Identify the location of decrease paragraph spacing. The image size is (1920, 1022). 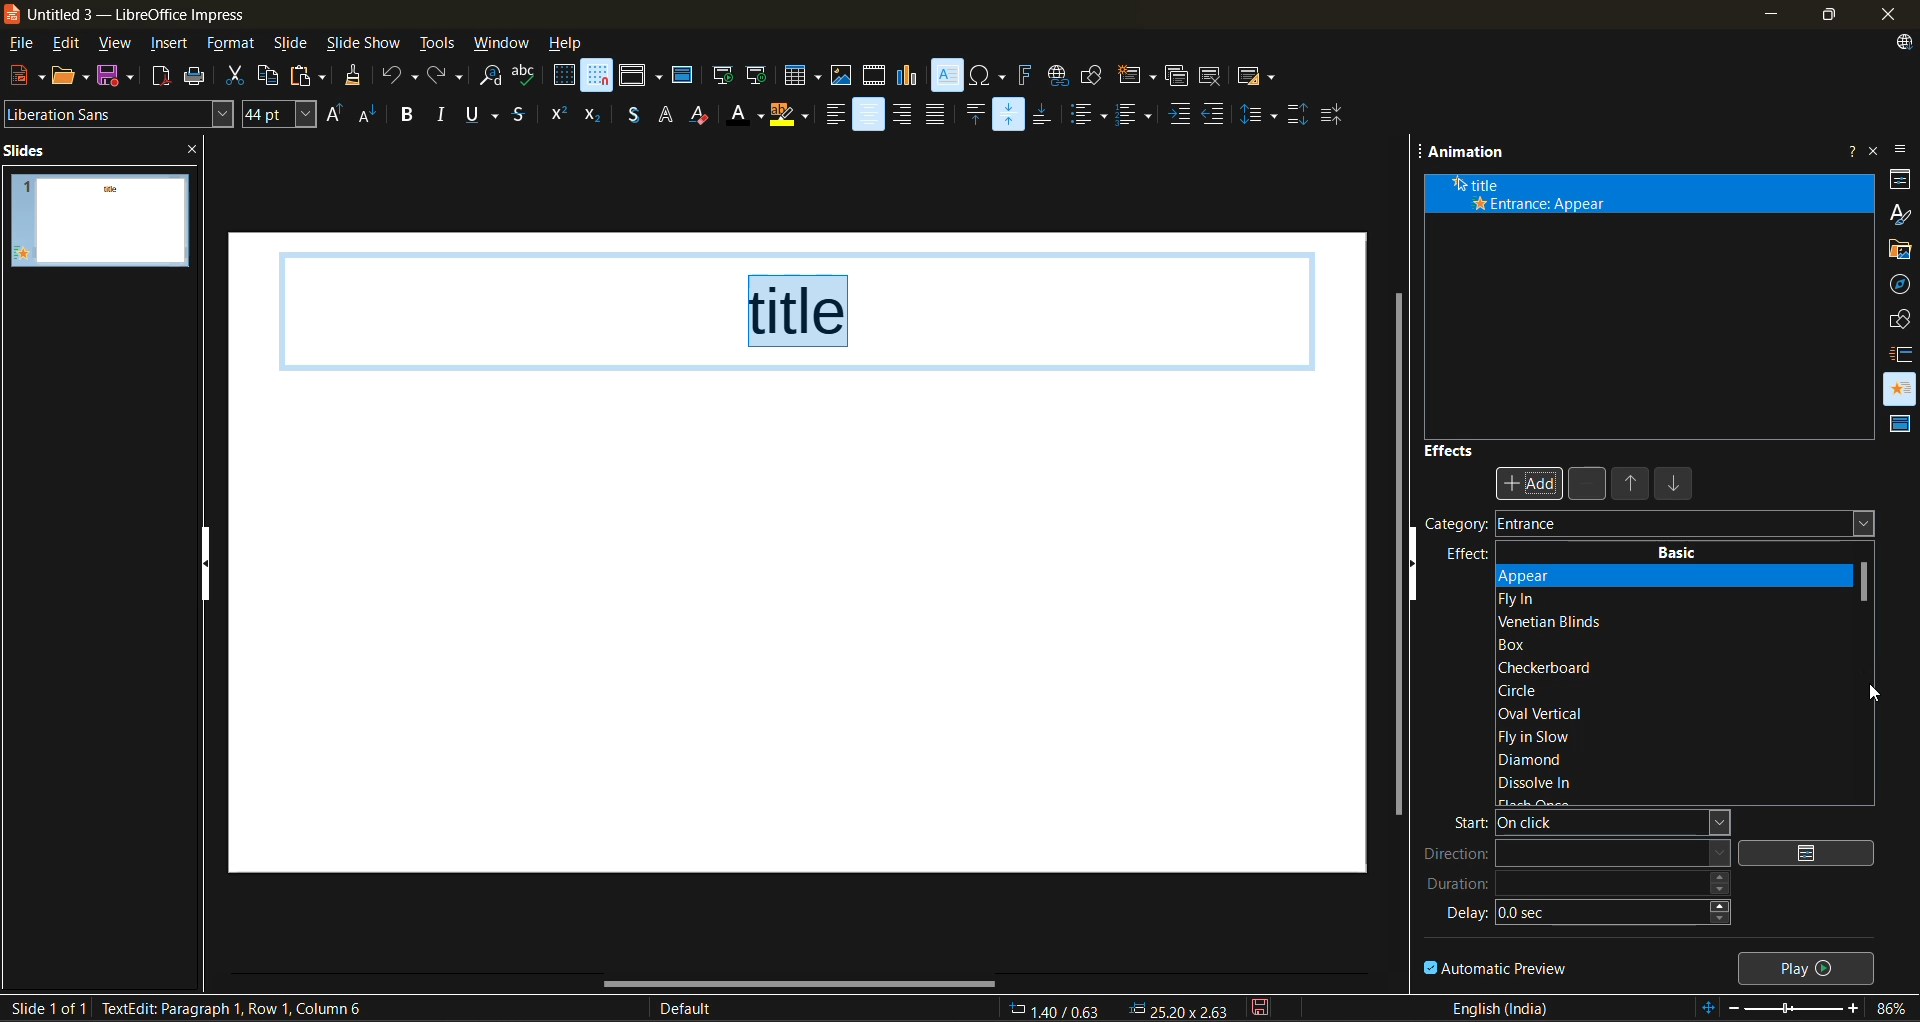
(1333, 115).